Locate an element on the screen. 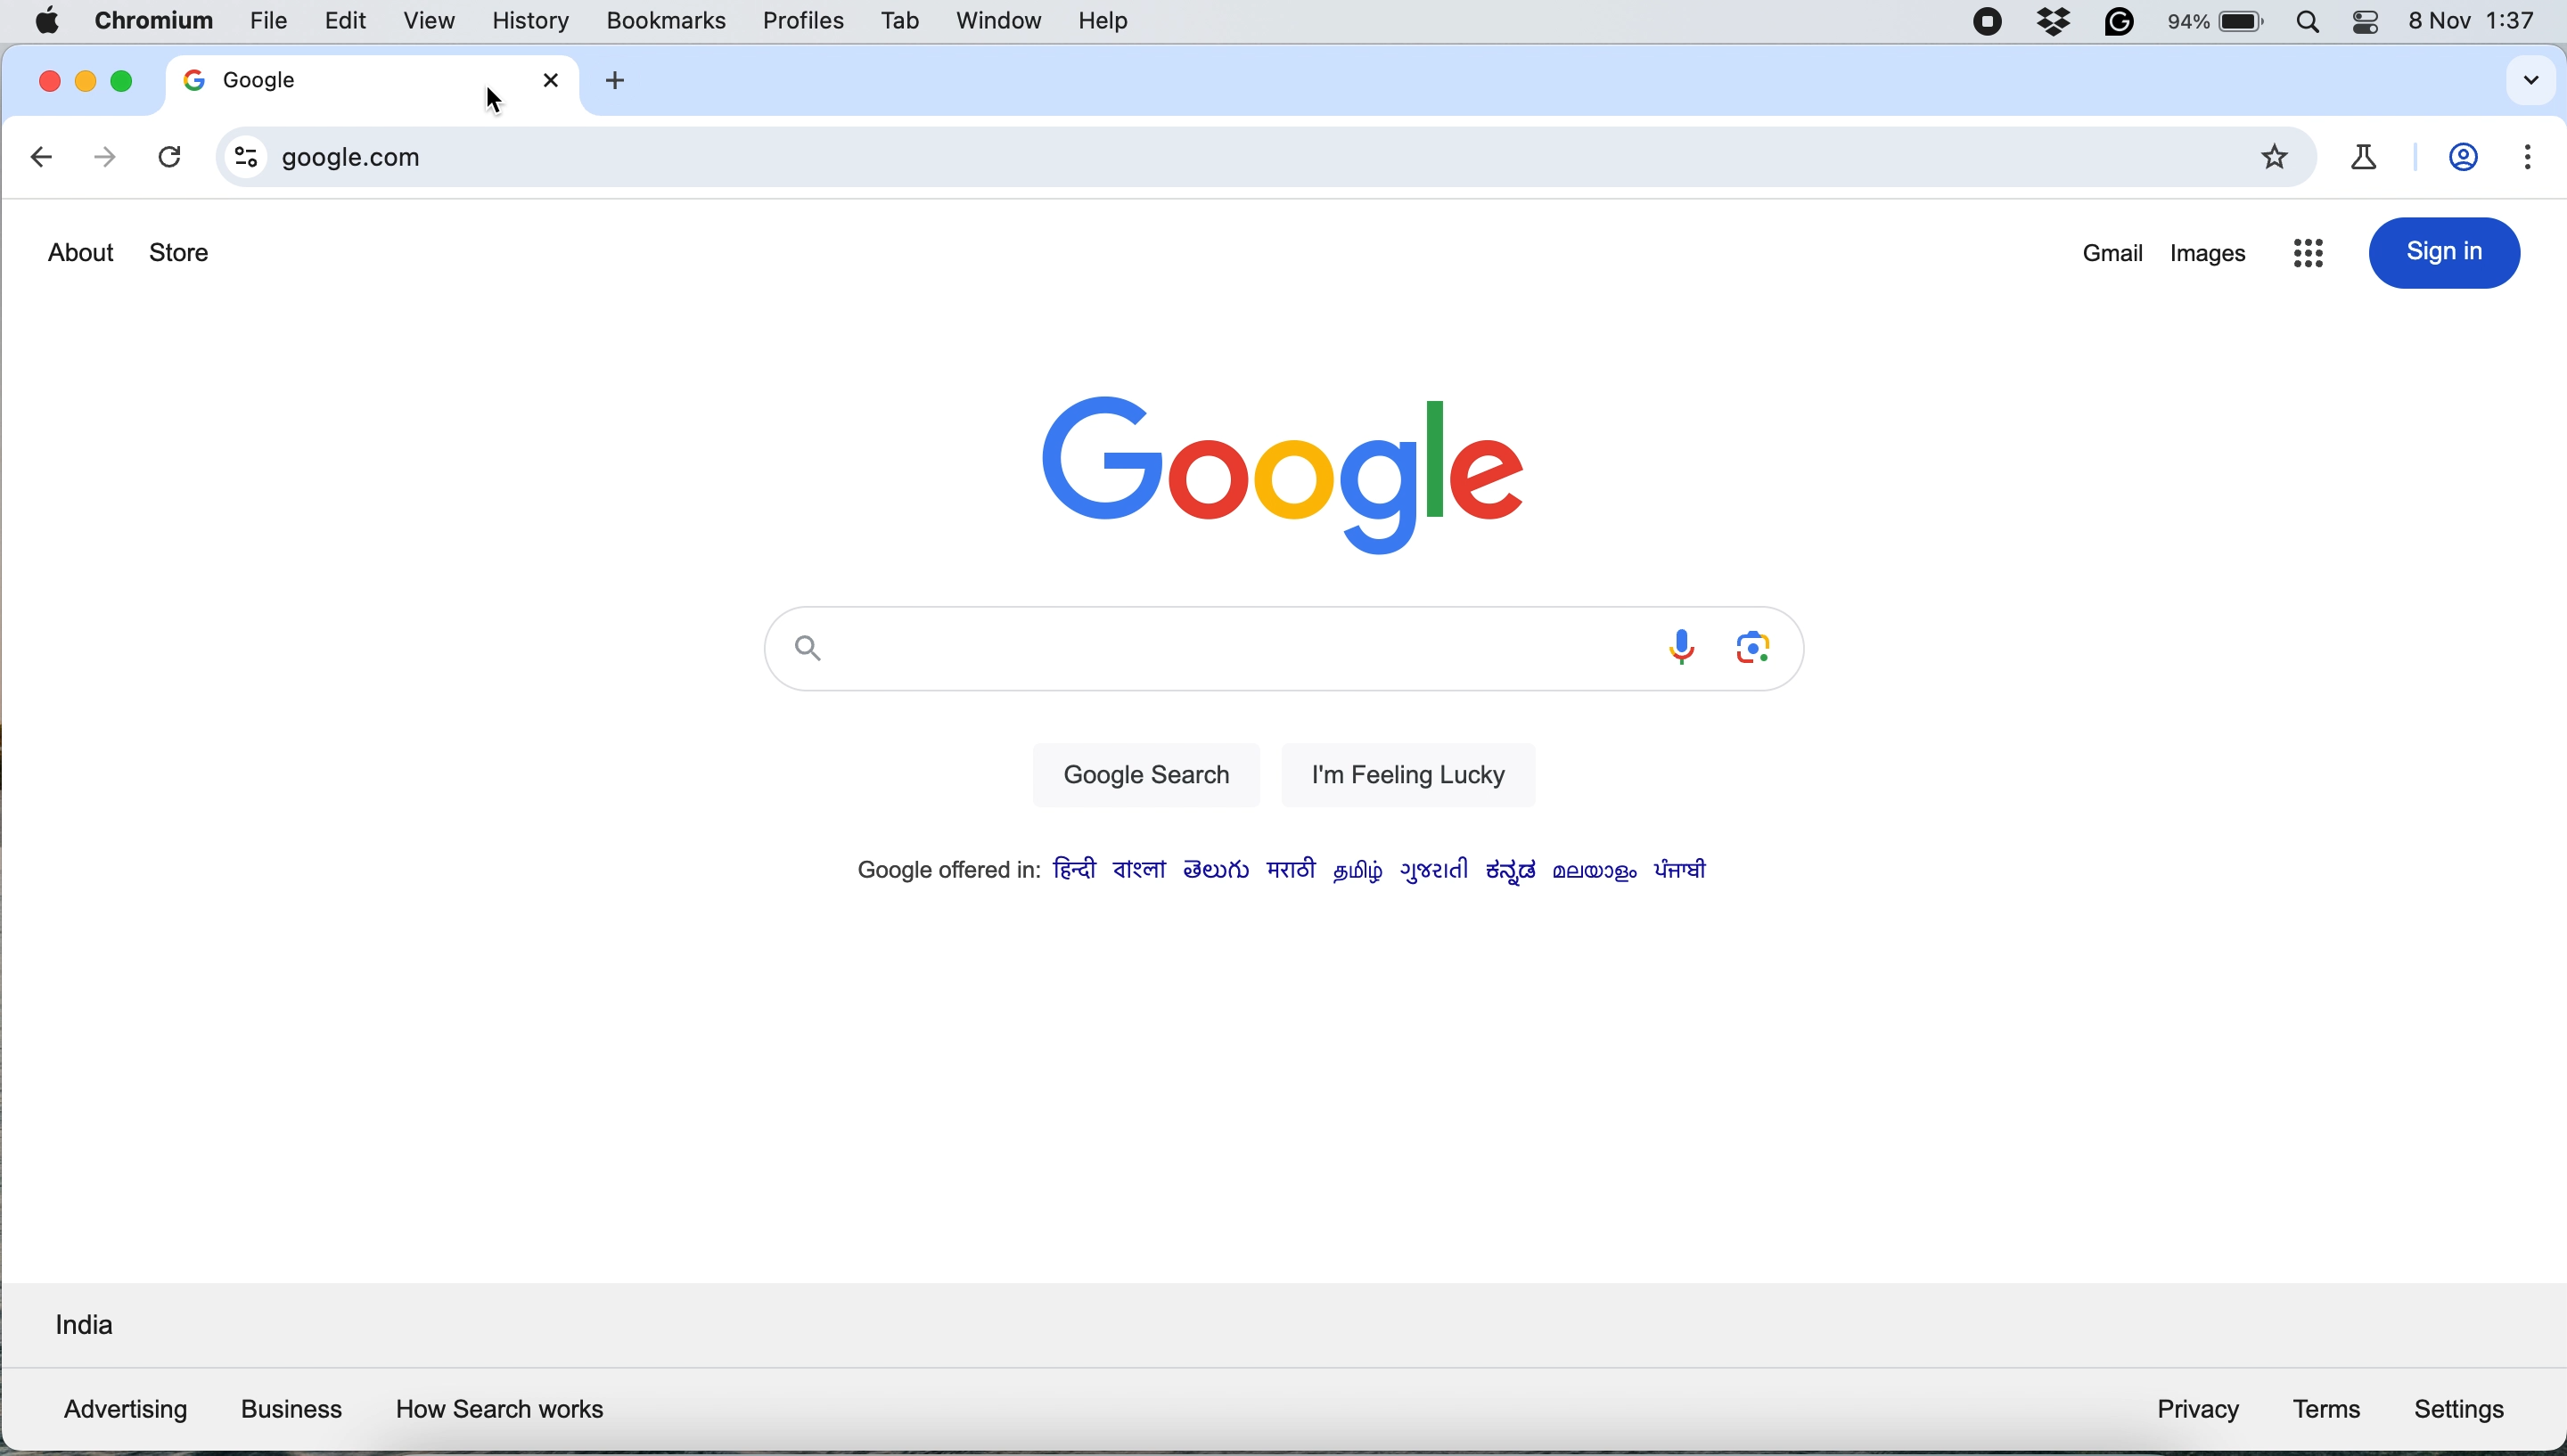  google languages is located at coordinates (1277, 872).